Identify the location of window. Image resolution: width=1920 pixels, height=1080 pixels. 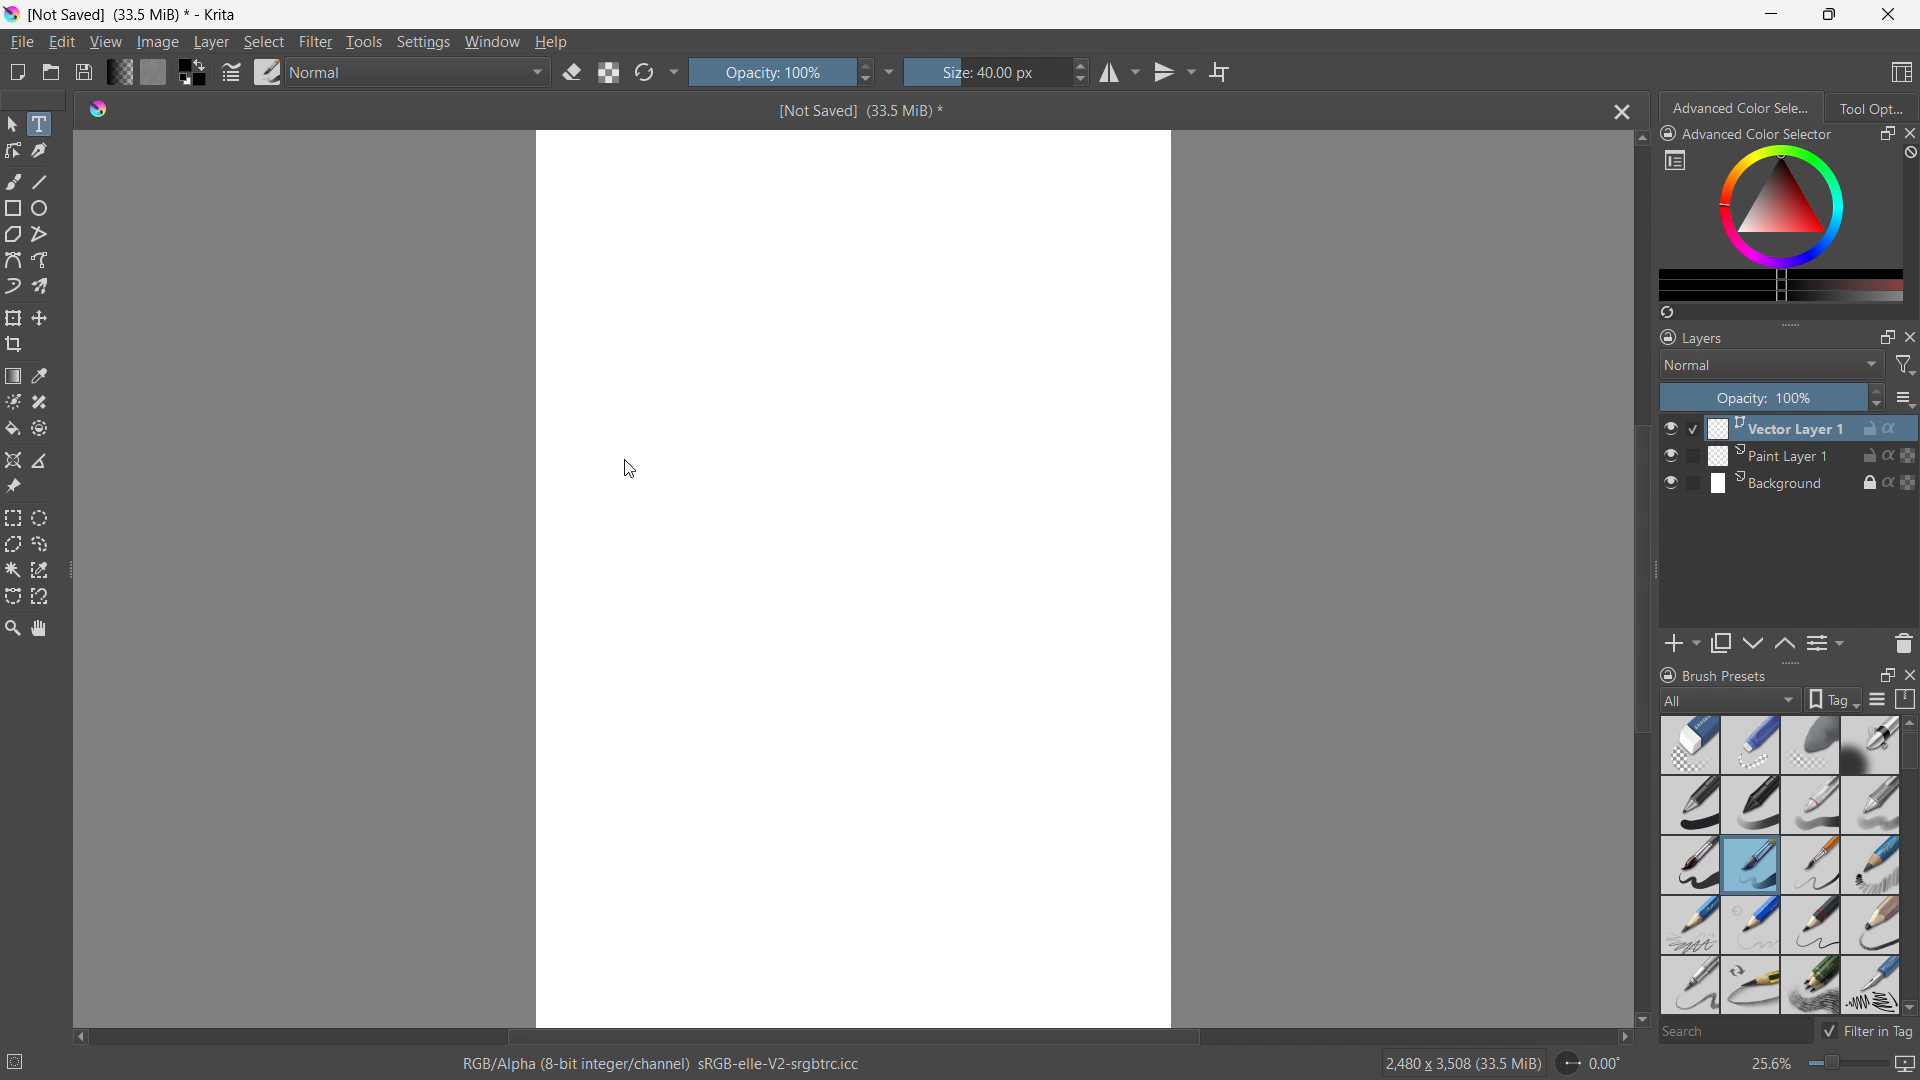
(492, 42).